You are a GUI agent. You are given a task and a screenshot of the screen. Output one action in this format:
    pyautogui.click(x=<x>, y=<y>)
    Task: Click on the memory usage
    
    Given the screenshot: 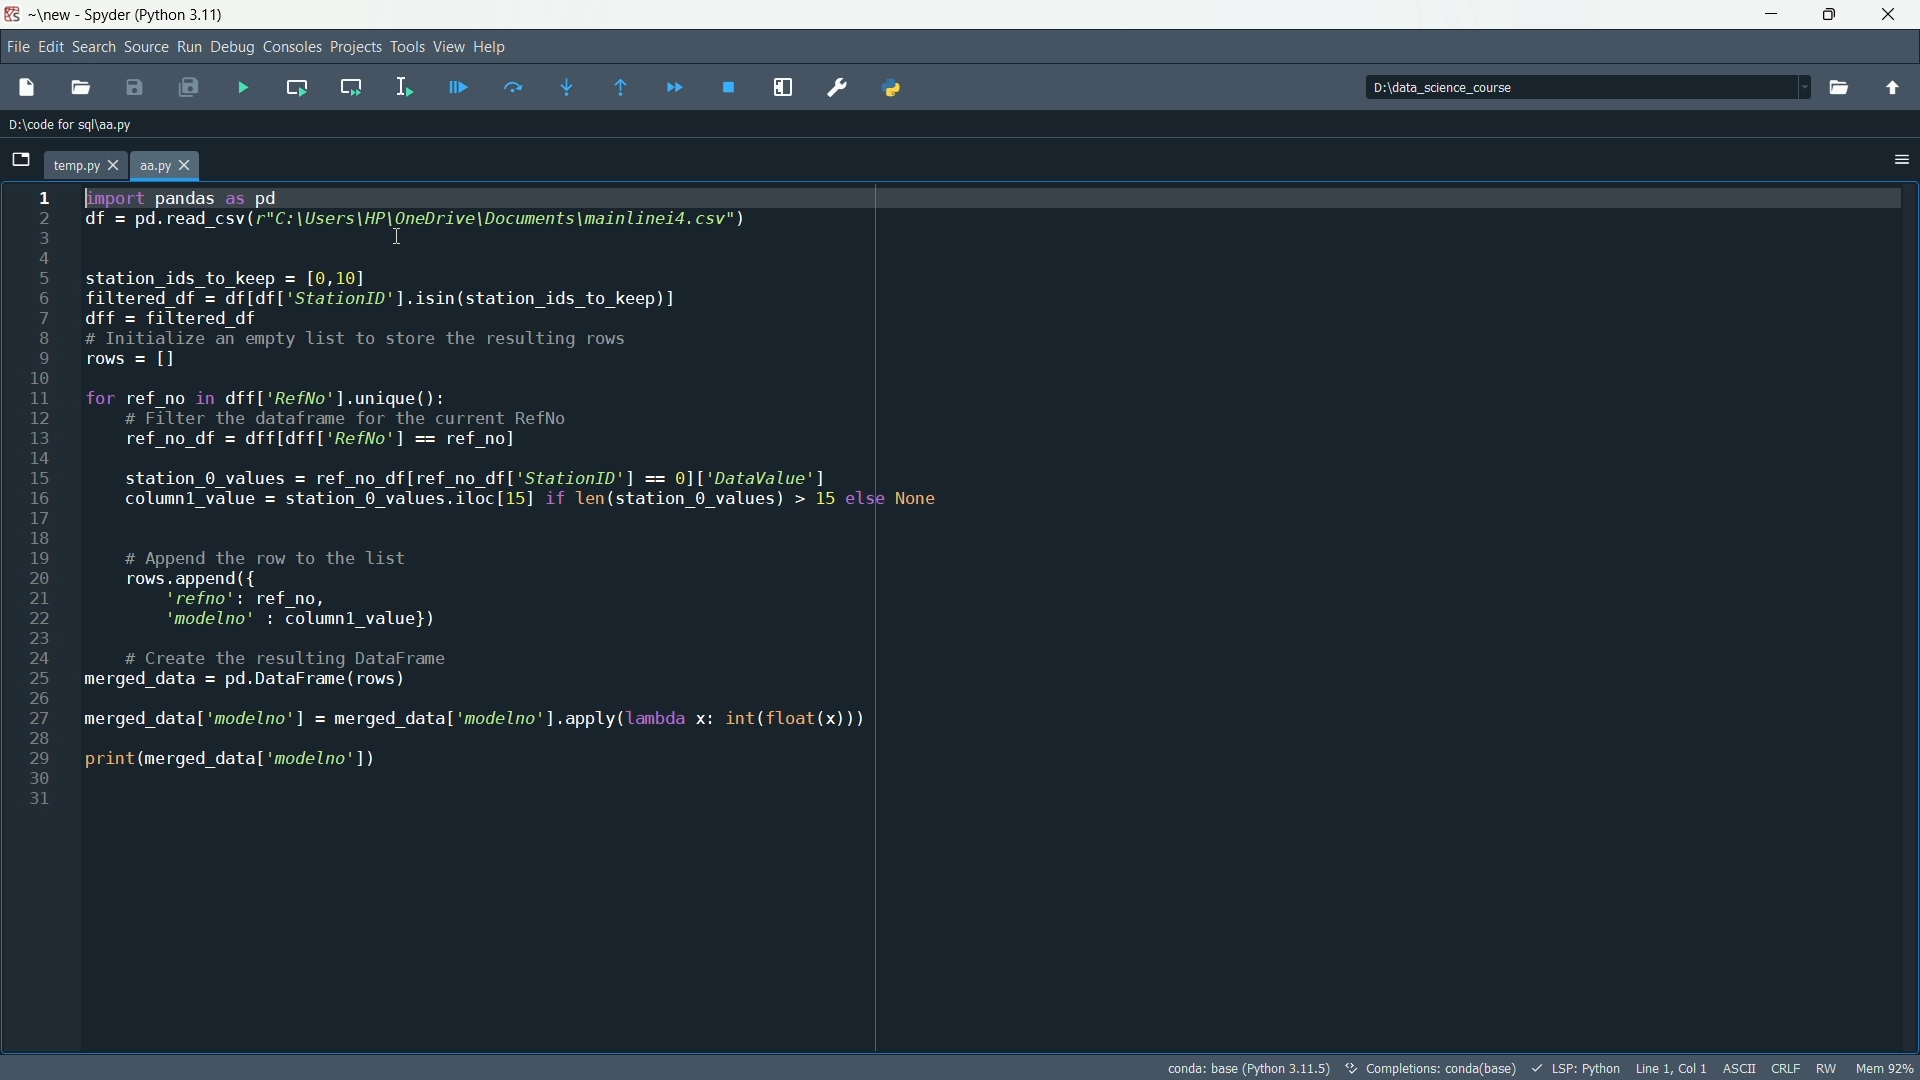 What is the action you would take?
    pyautogui.click(x=1886, y=1068)
    